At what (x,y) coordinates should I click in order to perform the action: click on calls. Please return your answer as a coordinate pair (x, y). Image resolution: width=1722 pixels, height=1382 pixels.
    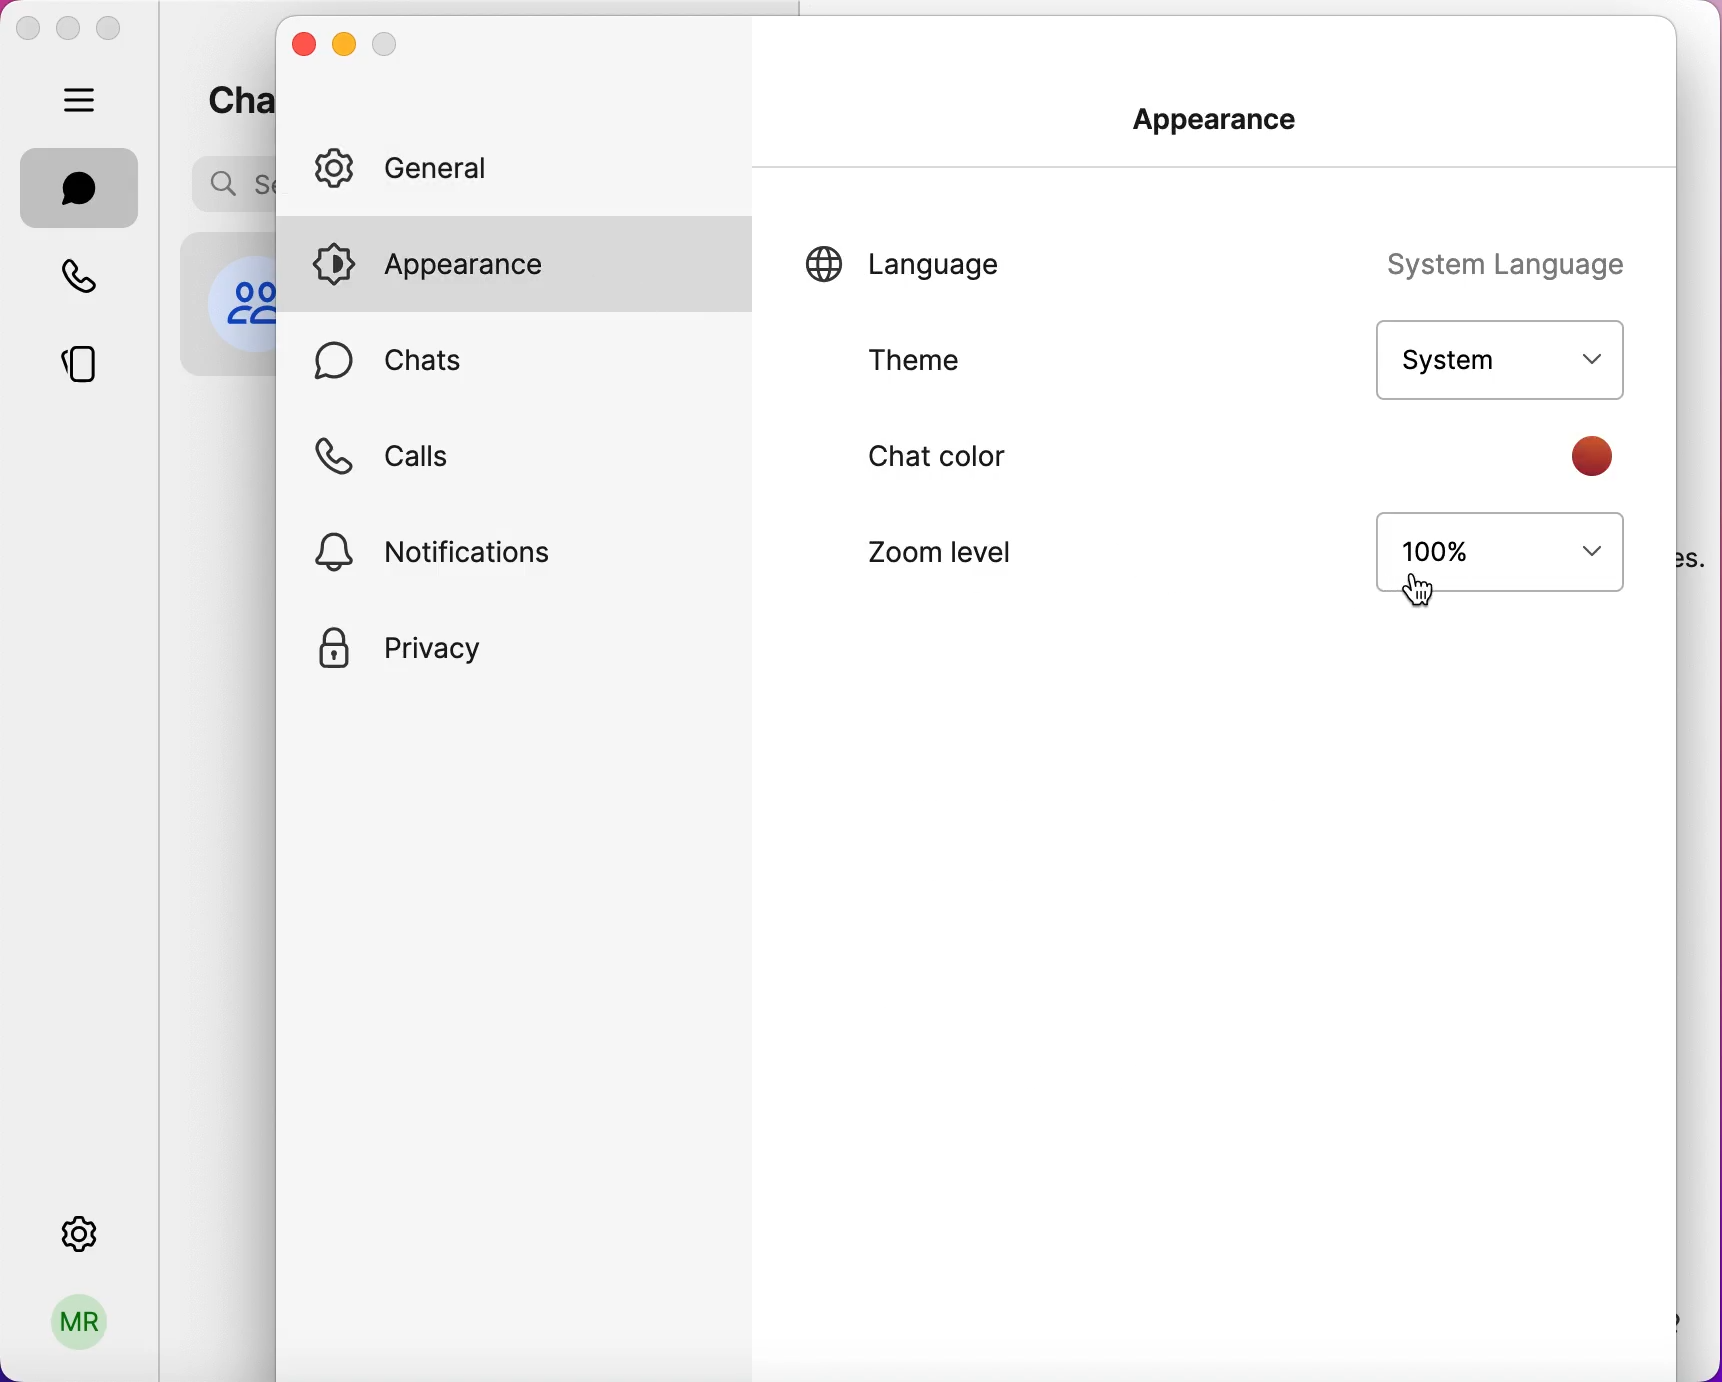
    Looking at the image, I should click on (397, 461).